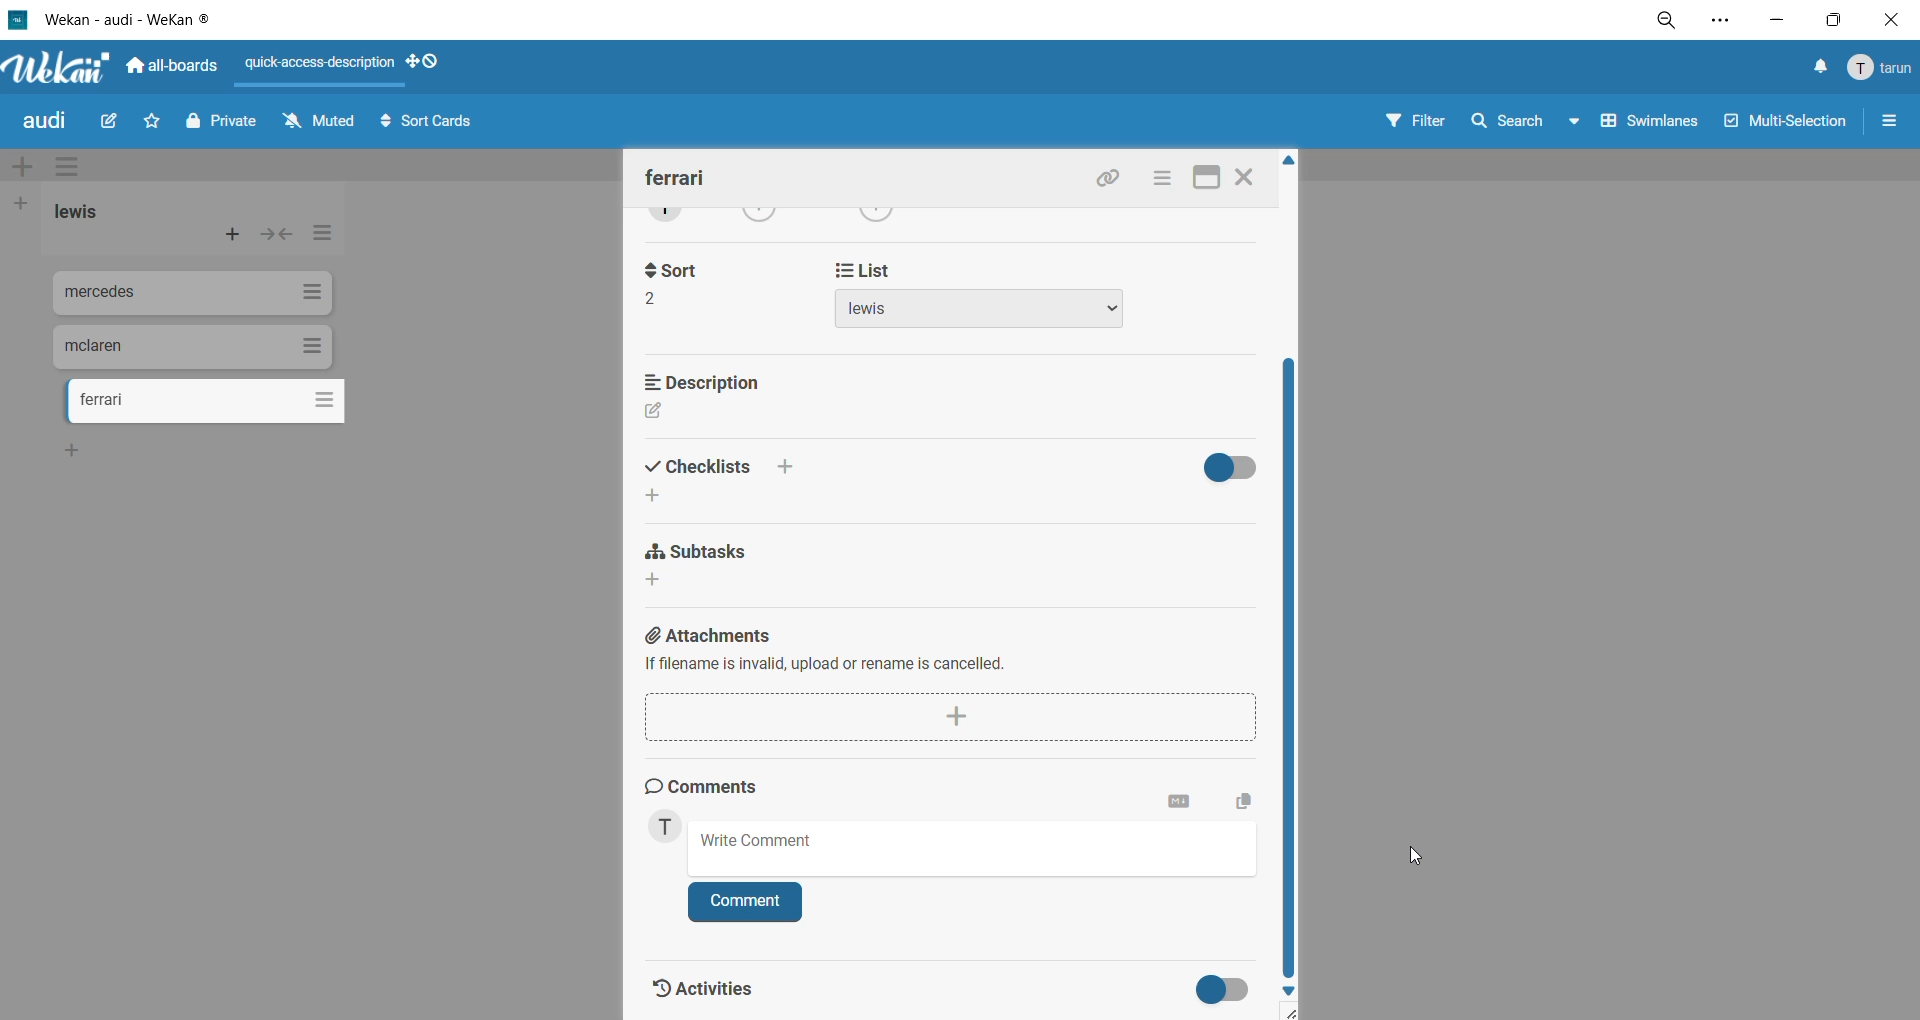 The height and width of the screenshot is (1020, 1920). Describe the element at coordinates (1173, 804) in the screenshot. I see `markdown` at that location.